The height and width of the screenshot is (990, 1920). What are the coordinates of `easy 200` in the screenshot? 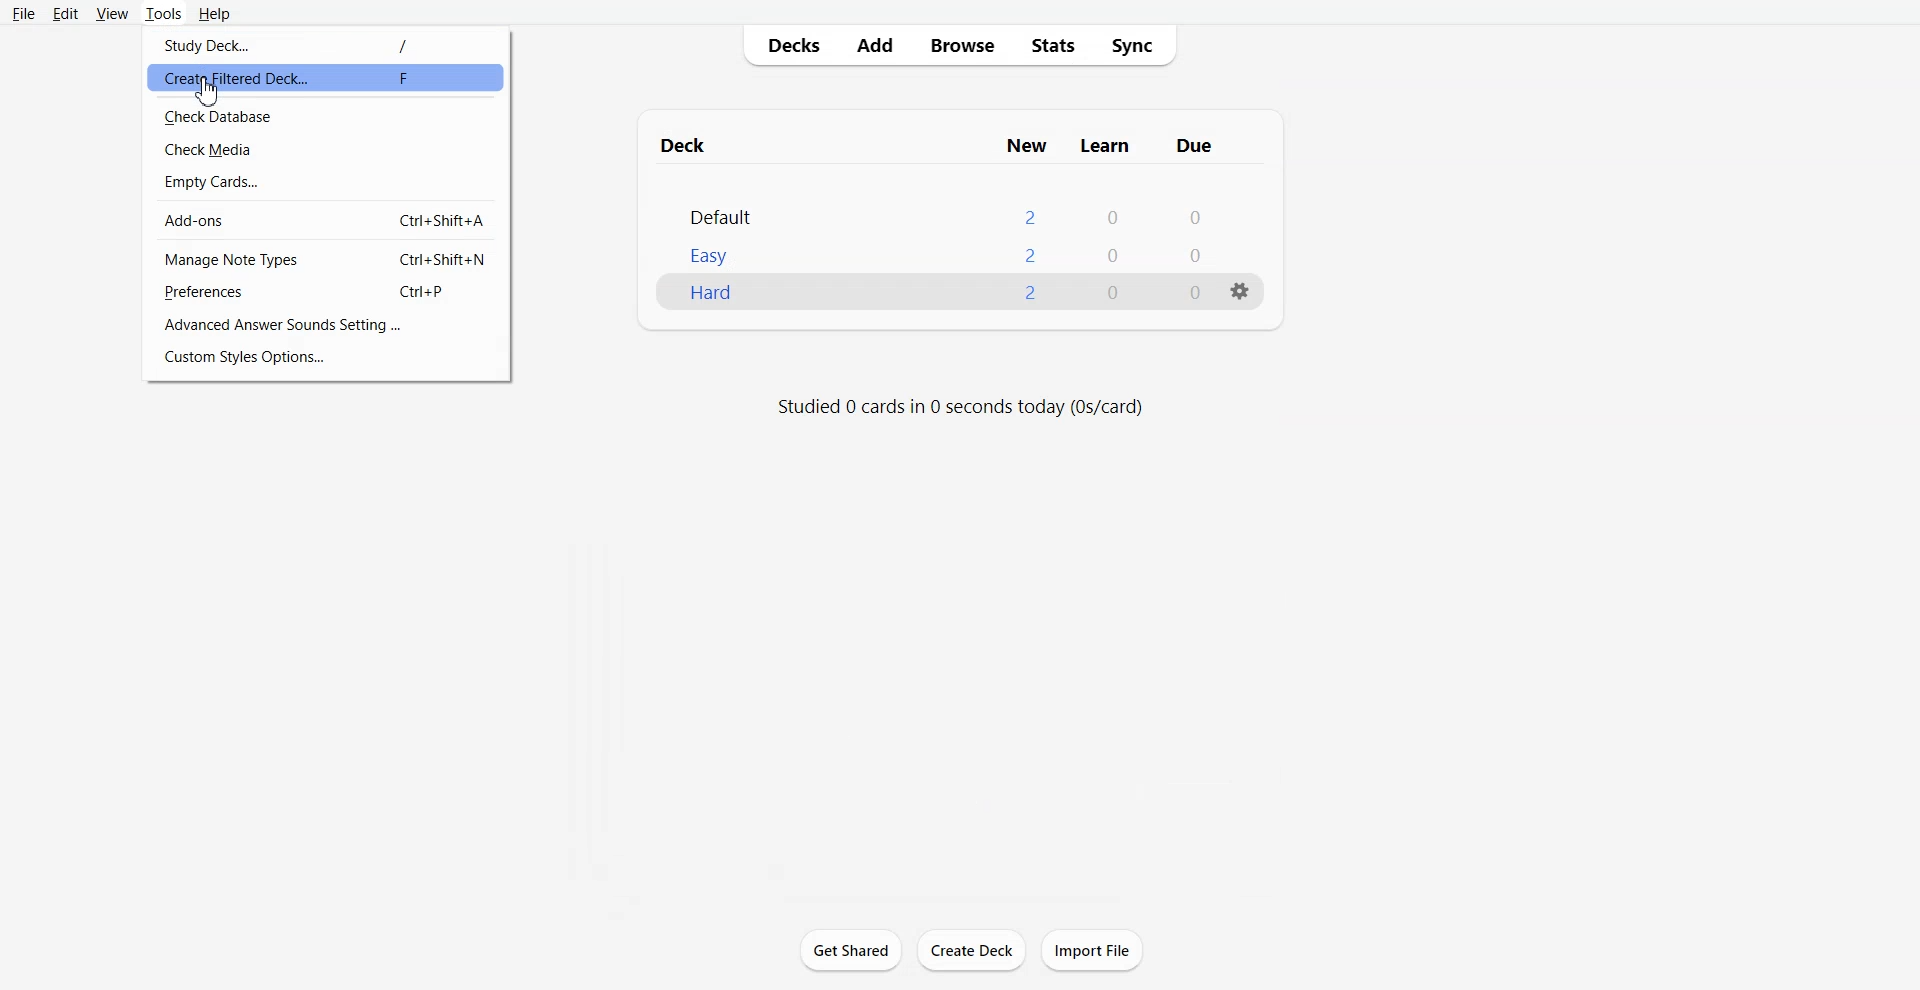 It's located at (925, 250).